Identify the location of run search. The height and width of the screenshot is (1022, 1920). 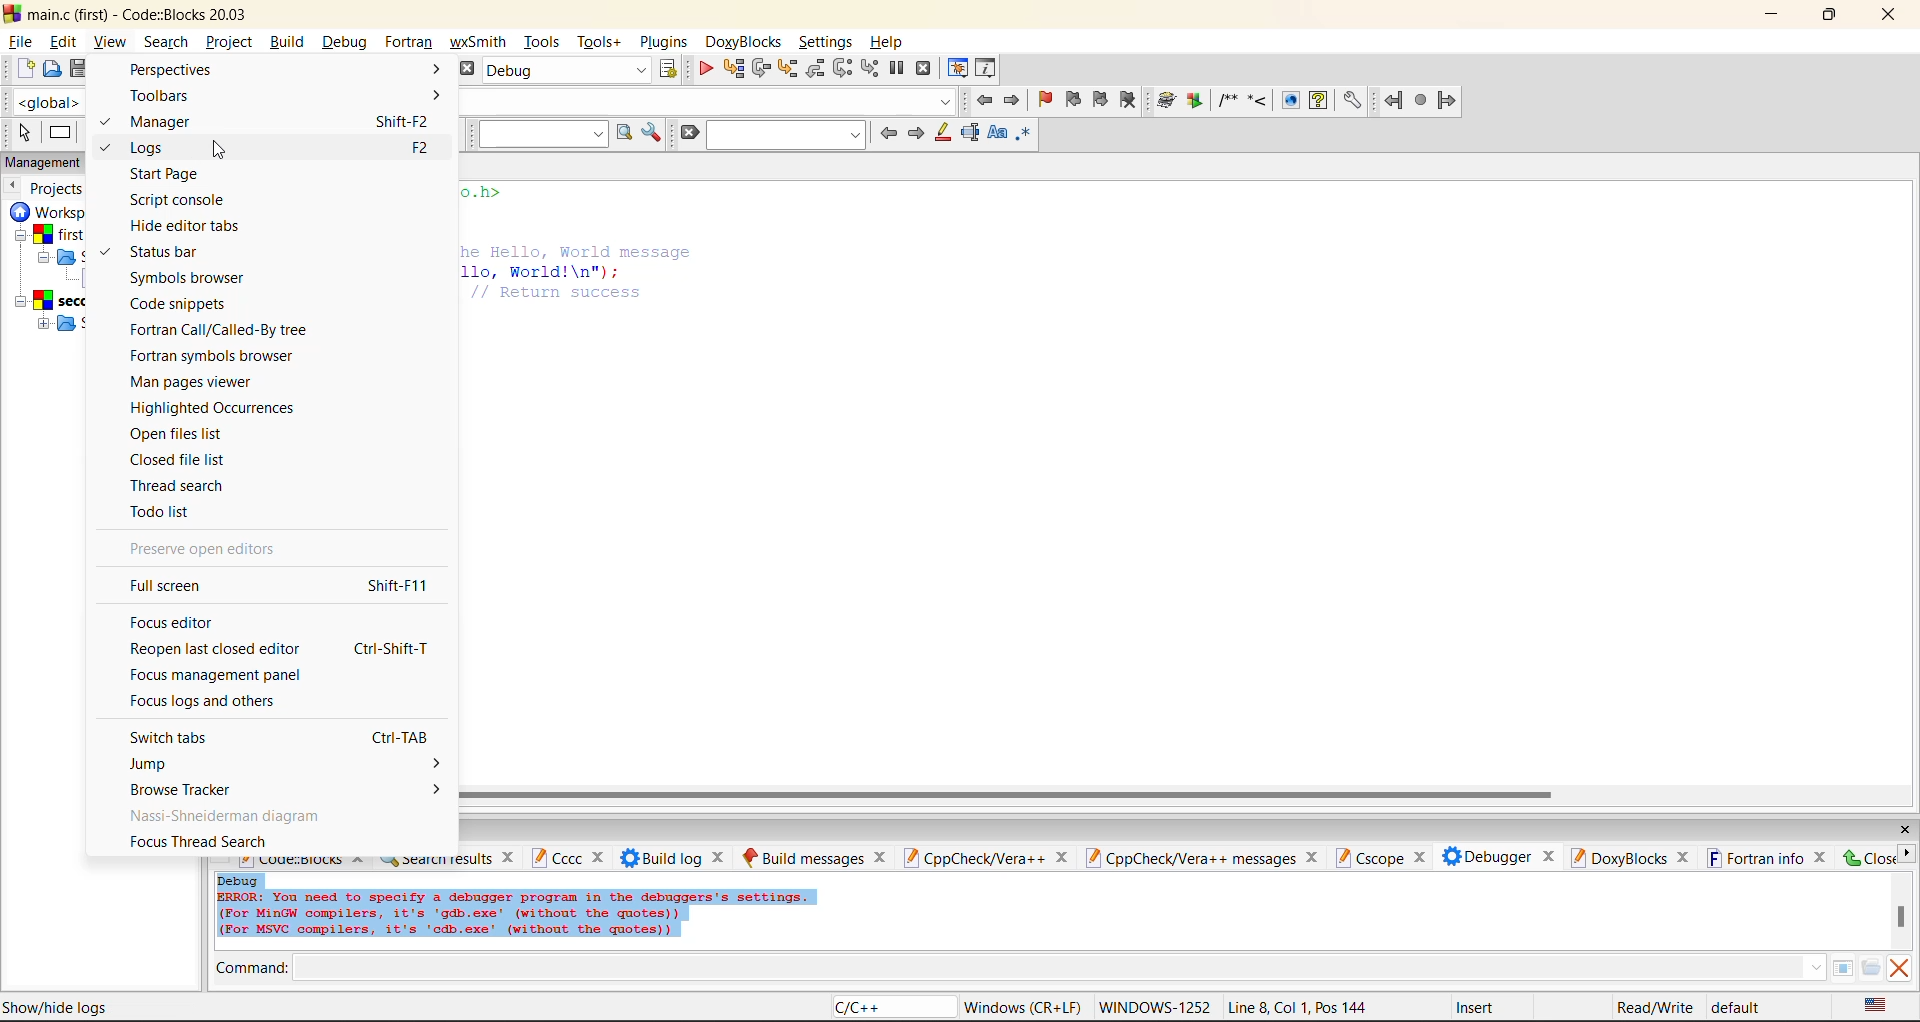
(622, 133).